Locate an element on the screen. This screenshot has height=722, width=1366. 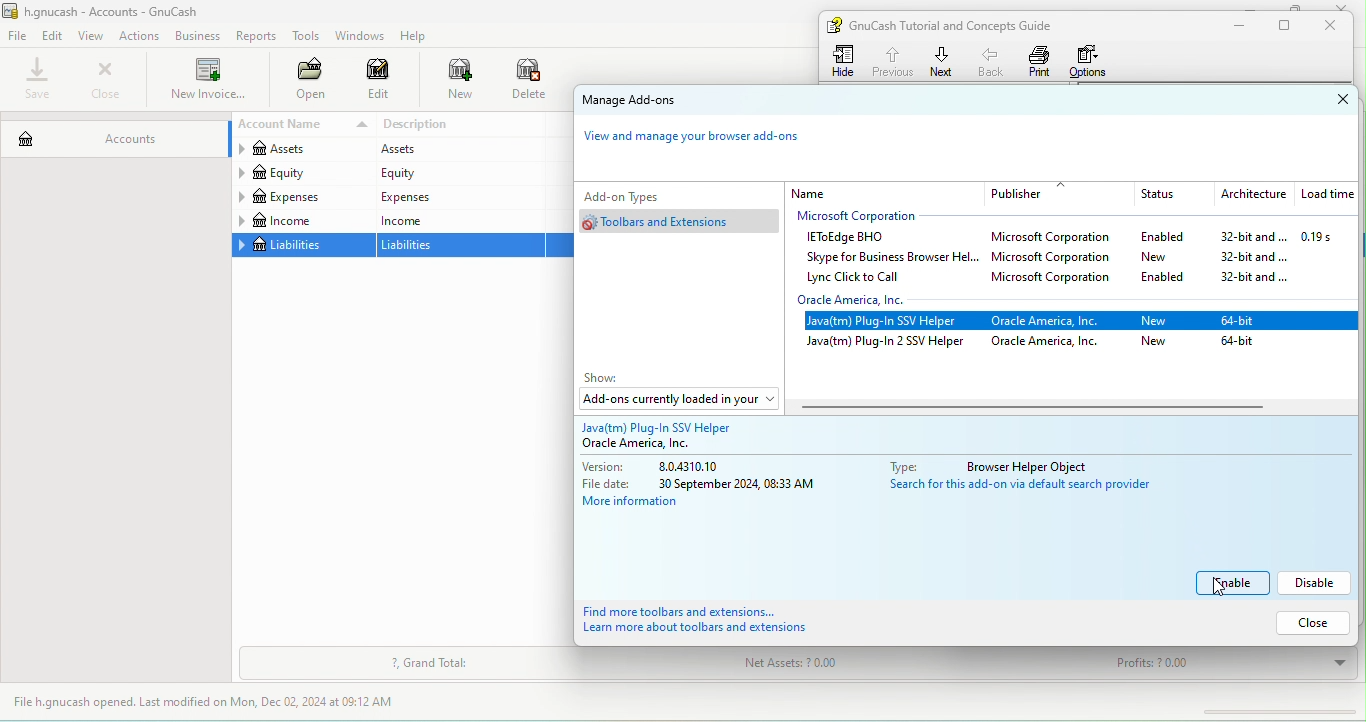
save is located at coordinates (39, 80).